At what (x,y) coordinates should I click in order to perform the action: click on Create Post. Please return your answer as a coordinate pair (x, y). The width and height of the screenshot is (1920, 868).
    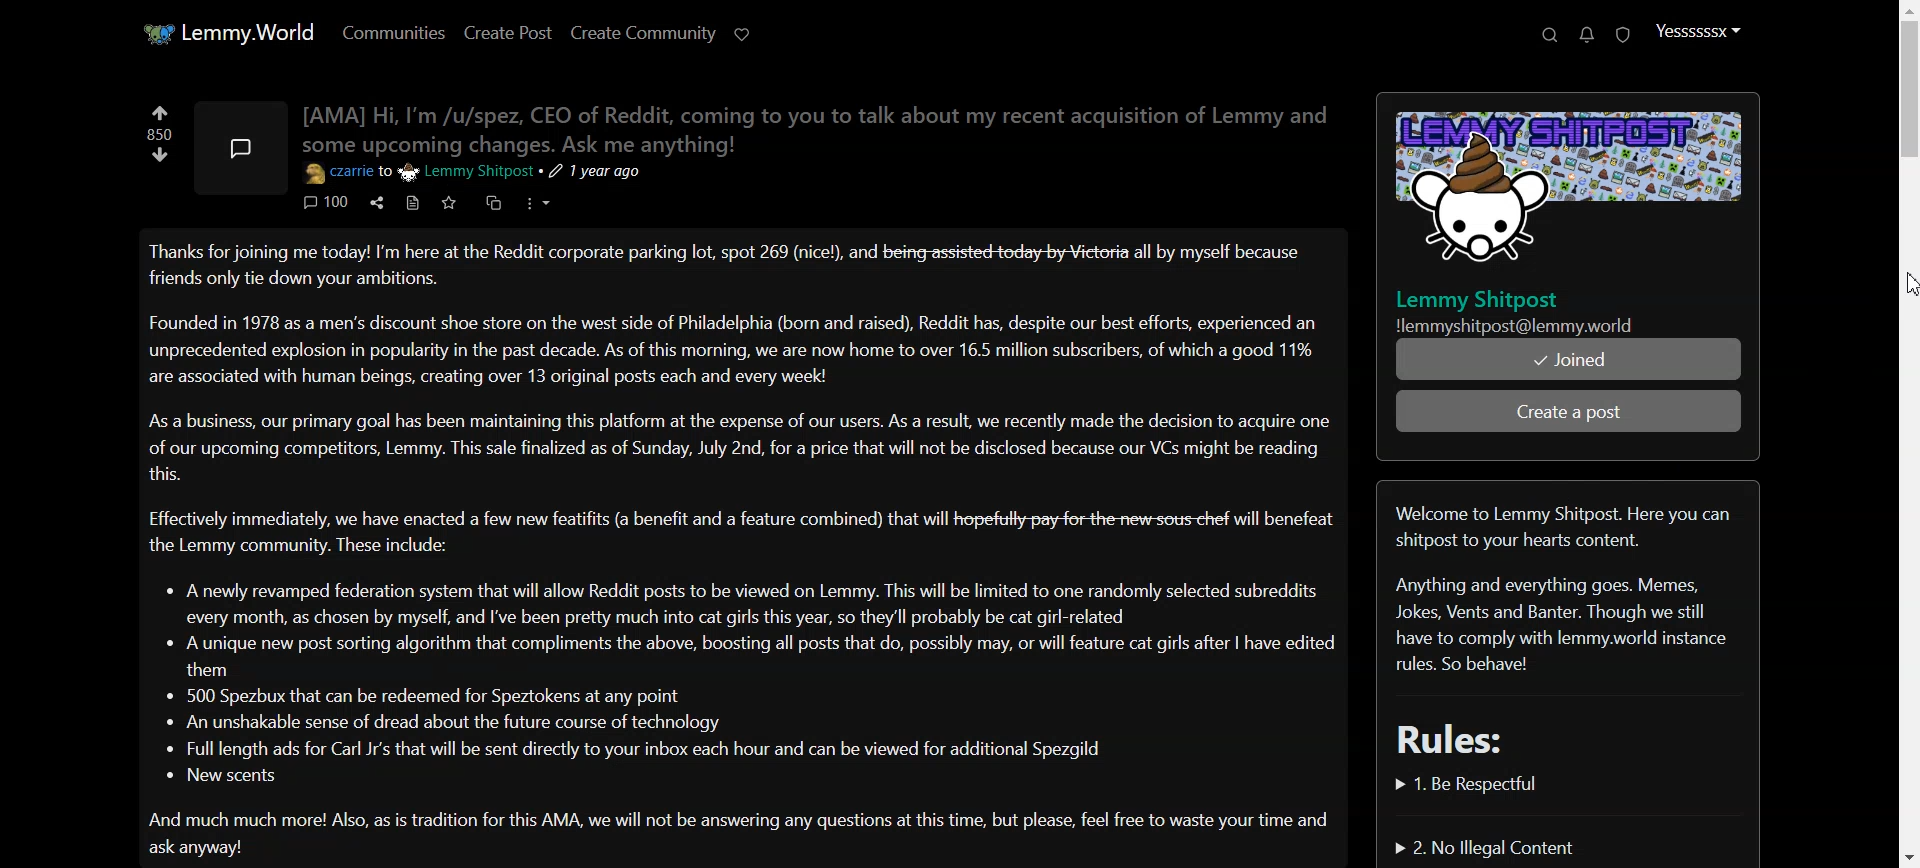
    Looking at the image, I should click on (508, 32).